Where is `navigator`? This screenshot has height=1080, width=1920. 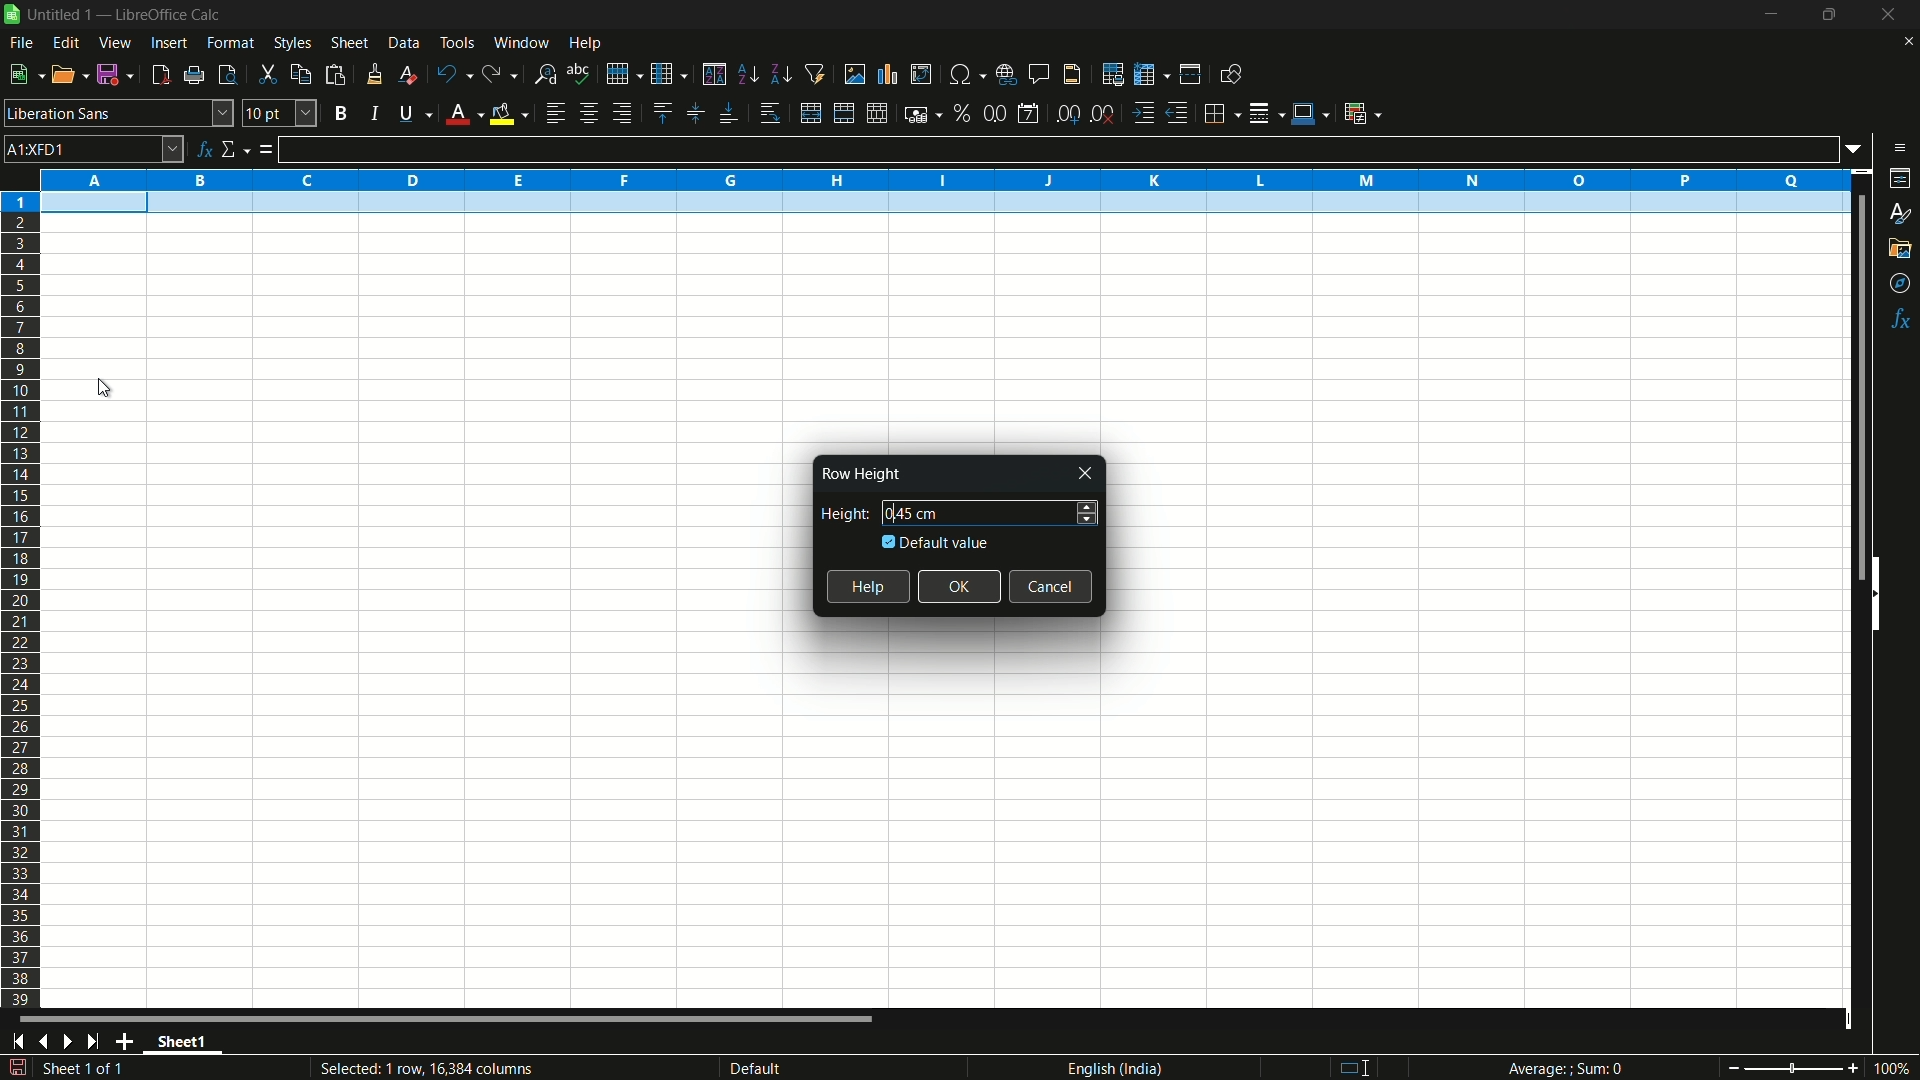
navigator is located at coordinates (1901, 284).